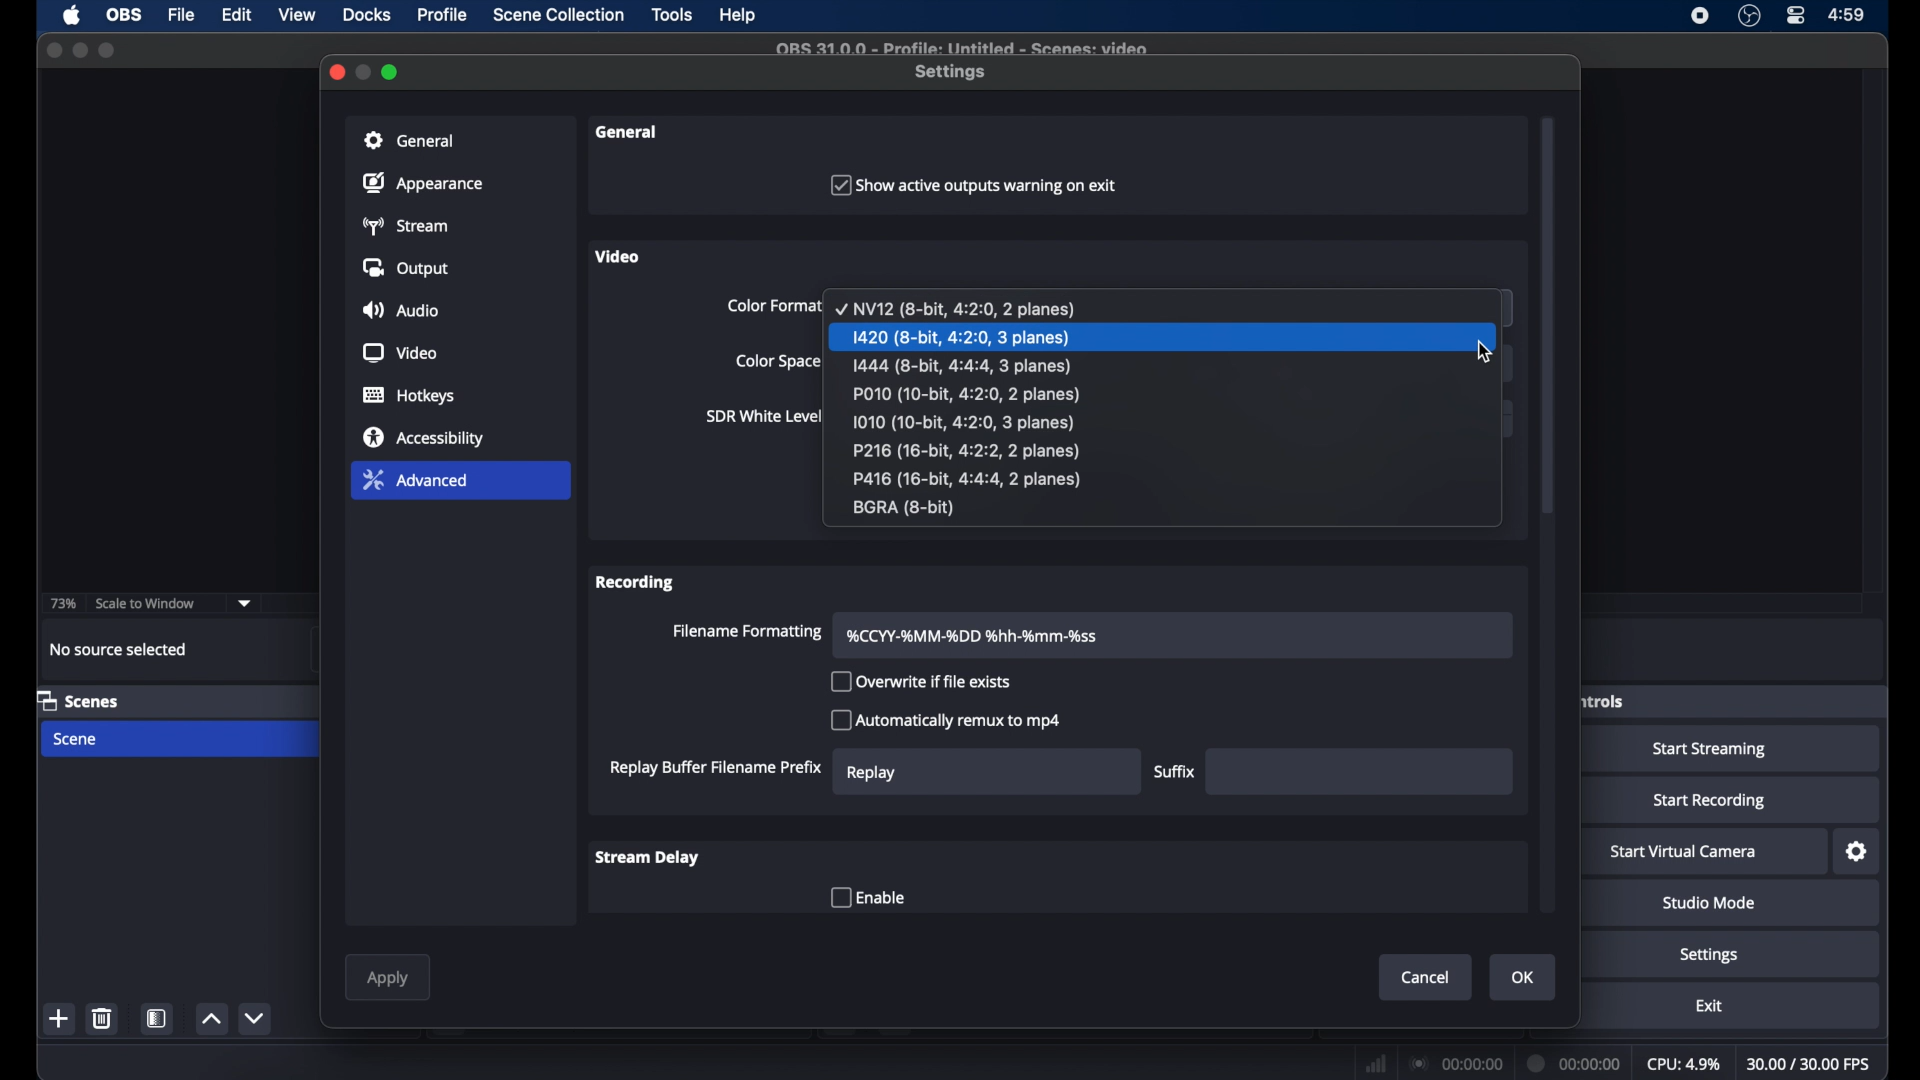 The height and width of the screenshot is (1080, 1920). What do you see at coordinates (1685, 1065) in the screenshot?
I see `cpu: 4.9%` at bounding box center [1685, 1065].